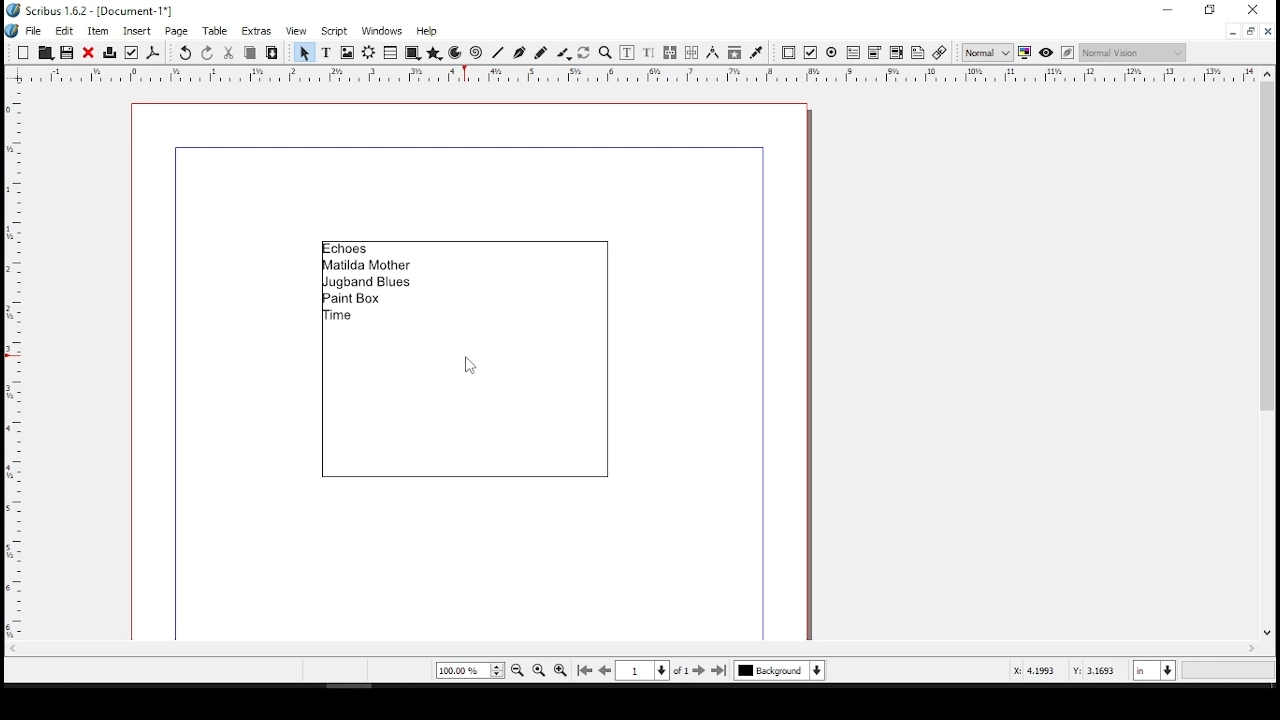 This screenshot has width=1280, height=720. Describe the element at coordinates (178, 31) in the screenshot. I see `page` at that location.